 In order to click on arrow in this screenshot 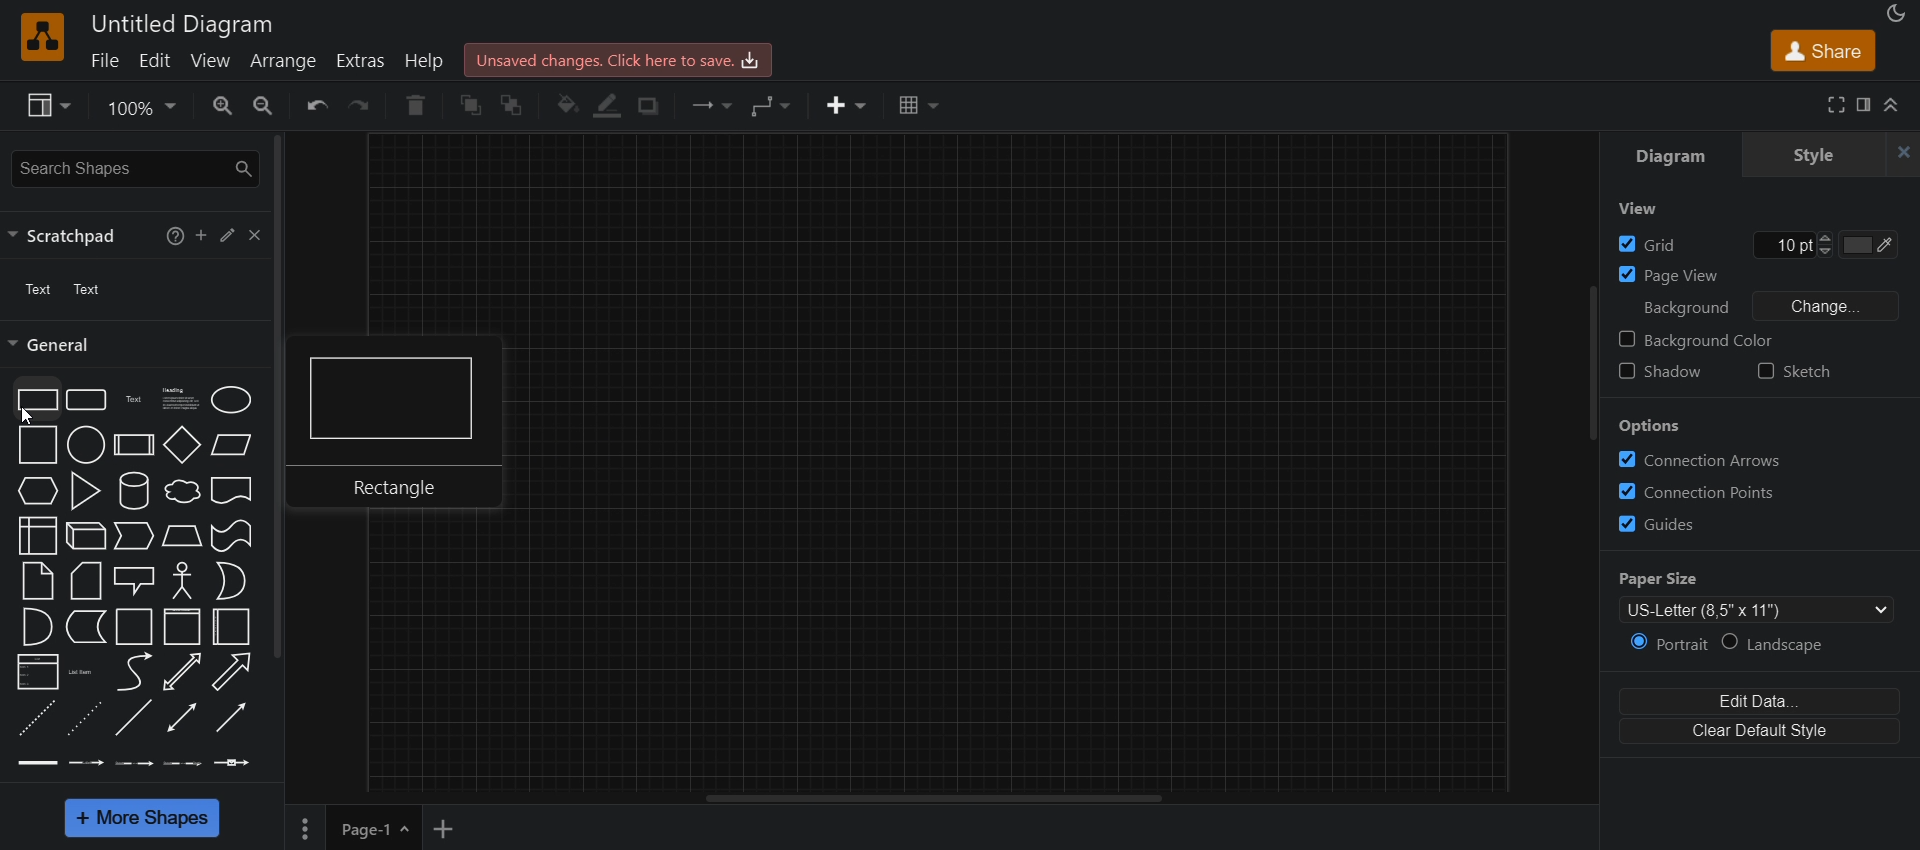, I will do `click(230, 672)`.